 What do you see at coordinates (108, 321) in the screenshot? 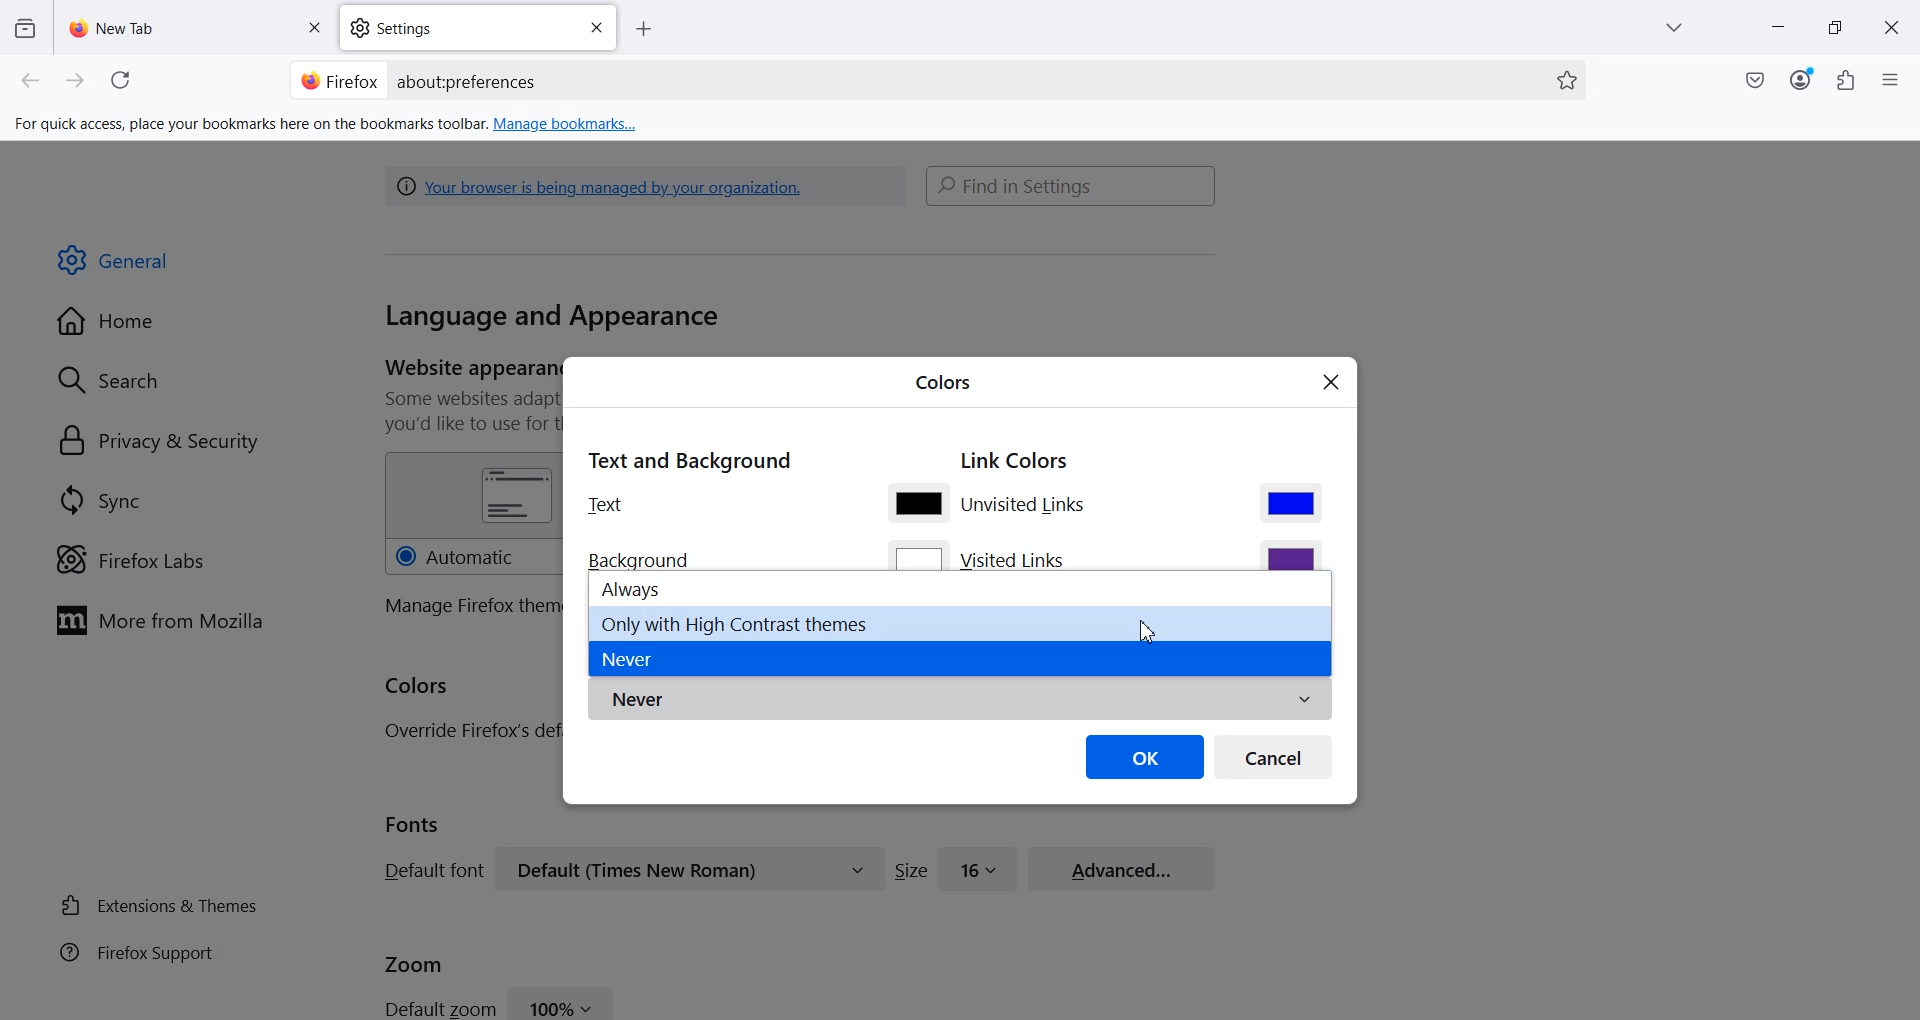
I see `o Home` at bounding box center [108, 321].